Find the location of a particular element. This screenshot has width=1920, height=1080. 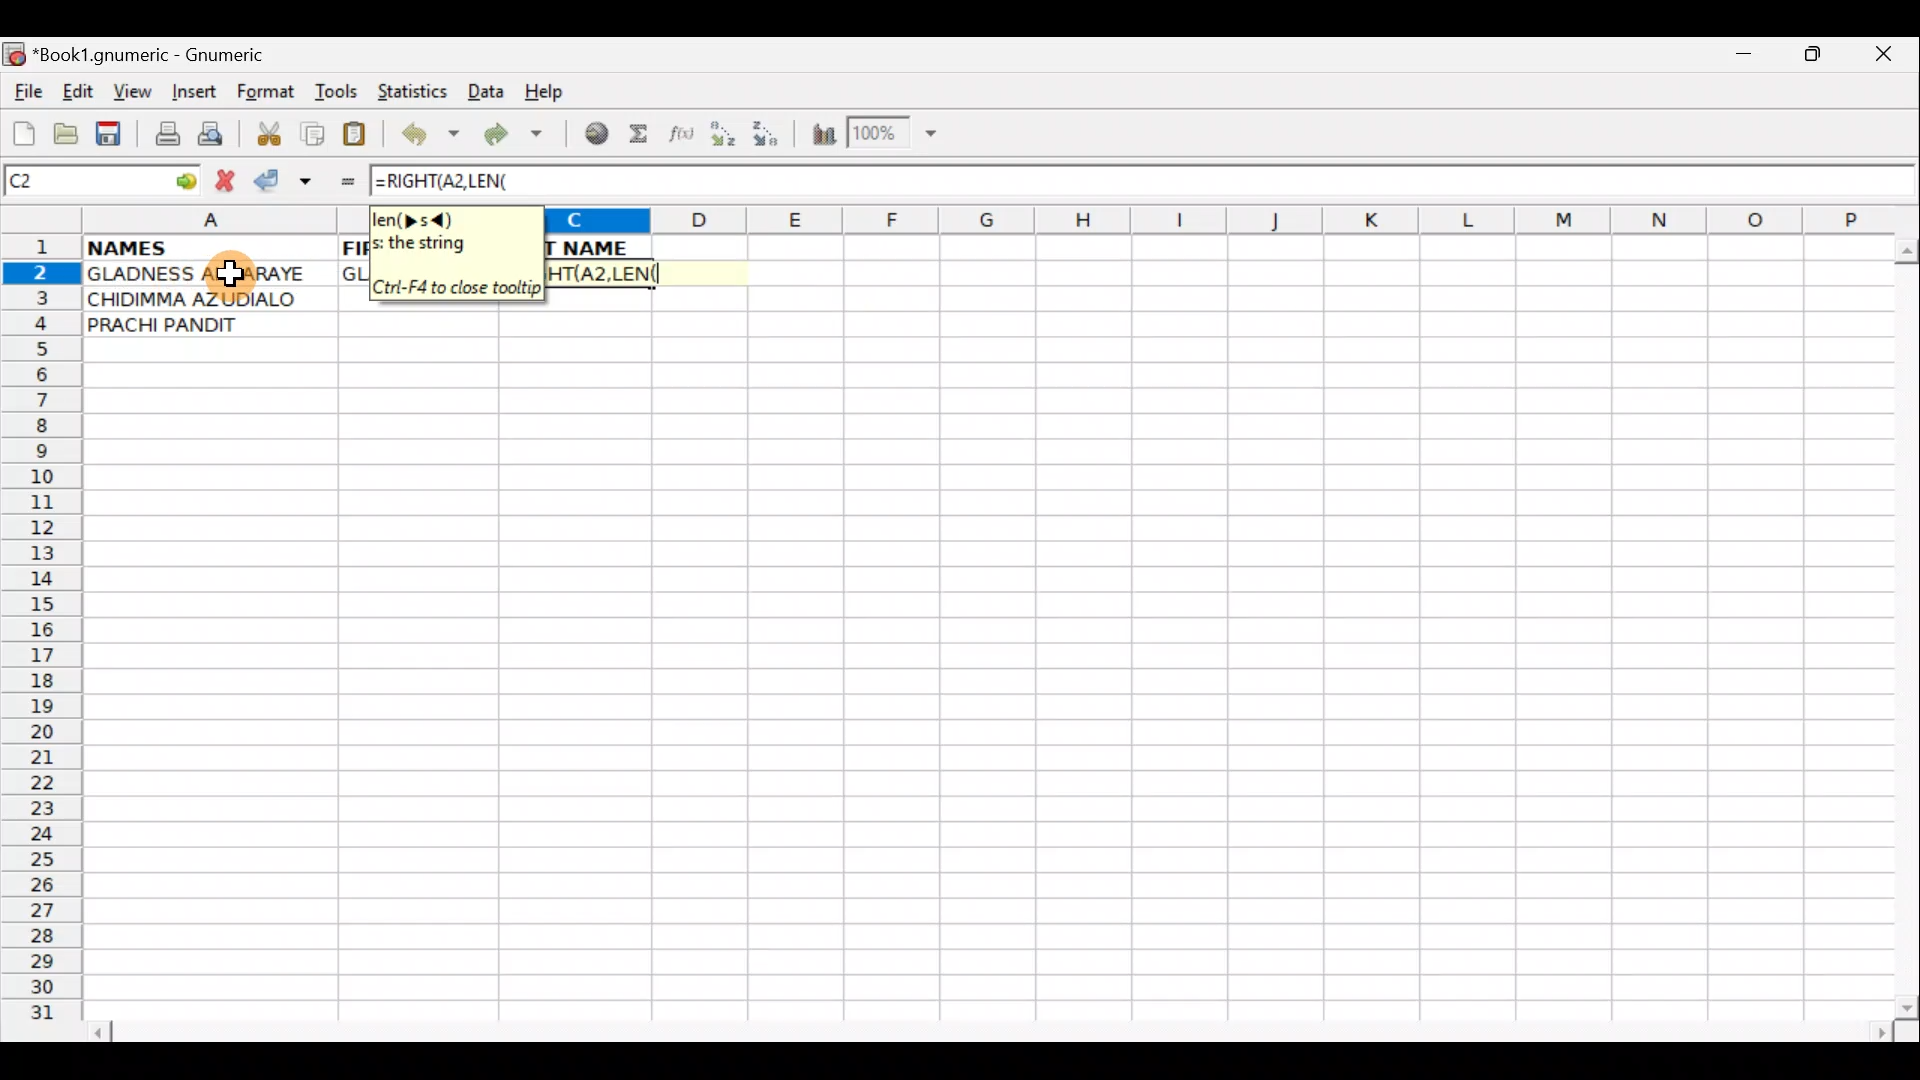

Save current workbook is located at coordinates (113, 135).